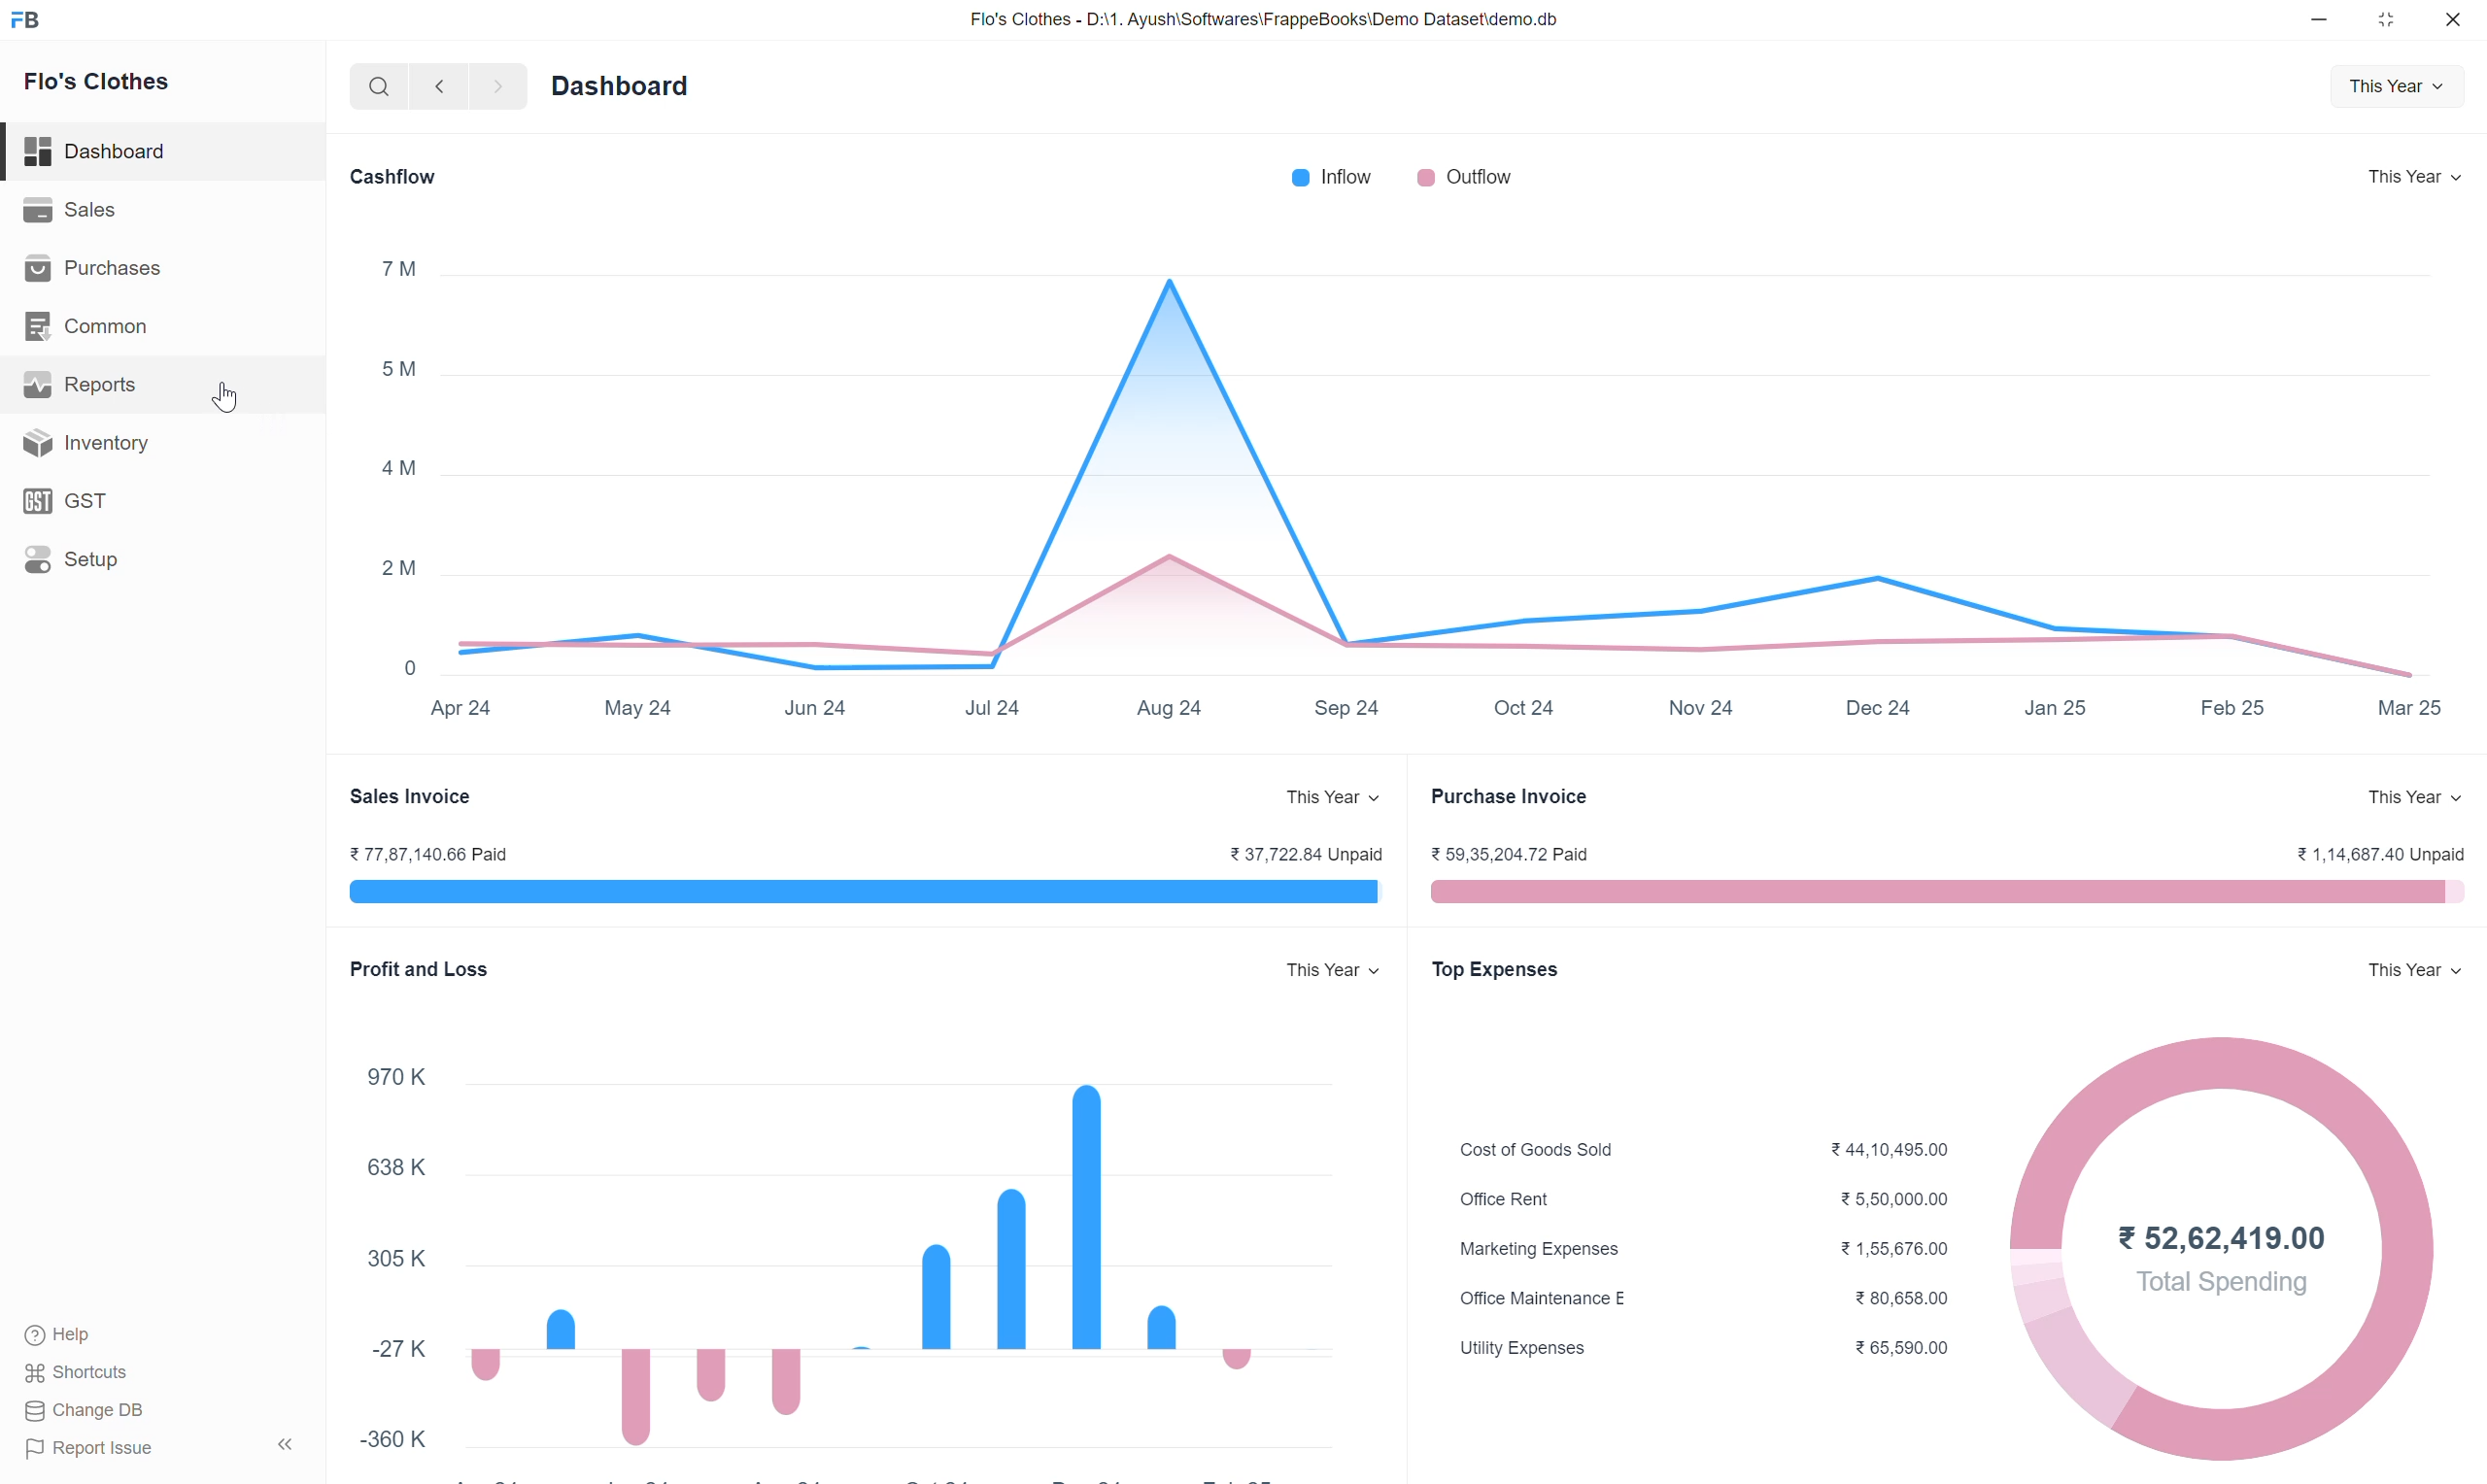  Describe the element at coordinates (413, 669) in the screenshot. I see `0` at that location.